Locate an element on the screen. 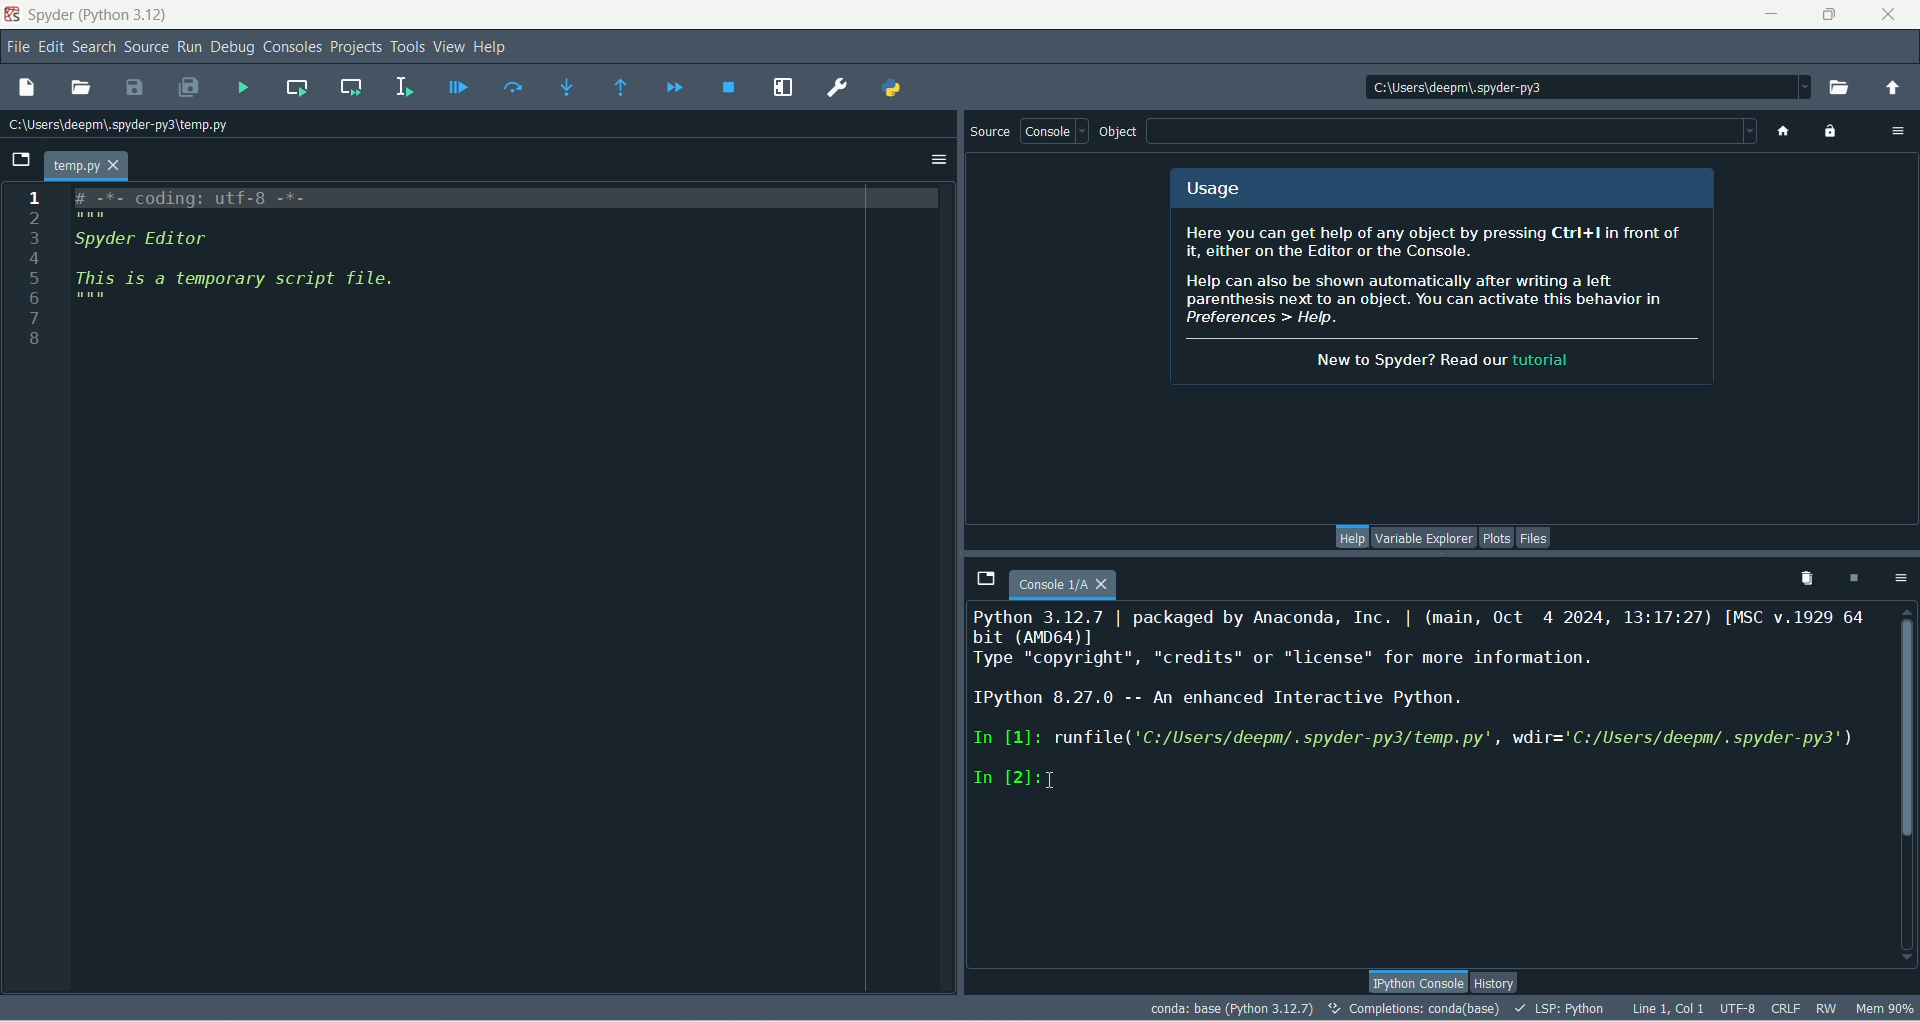  help is located at coordinates (493, 47).